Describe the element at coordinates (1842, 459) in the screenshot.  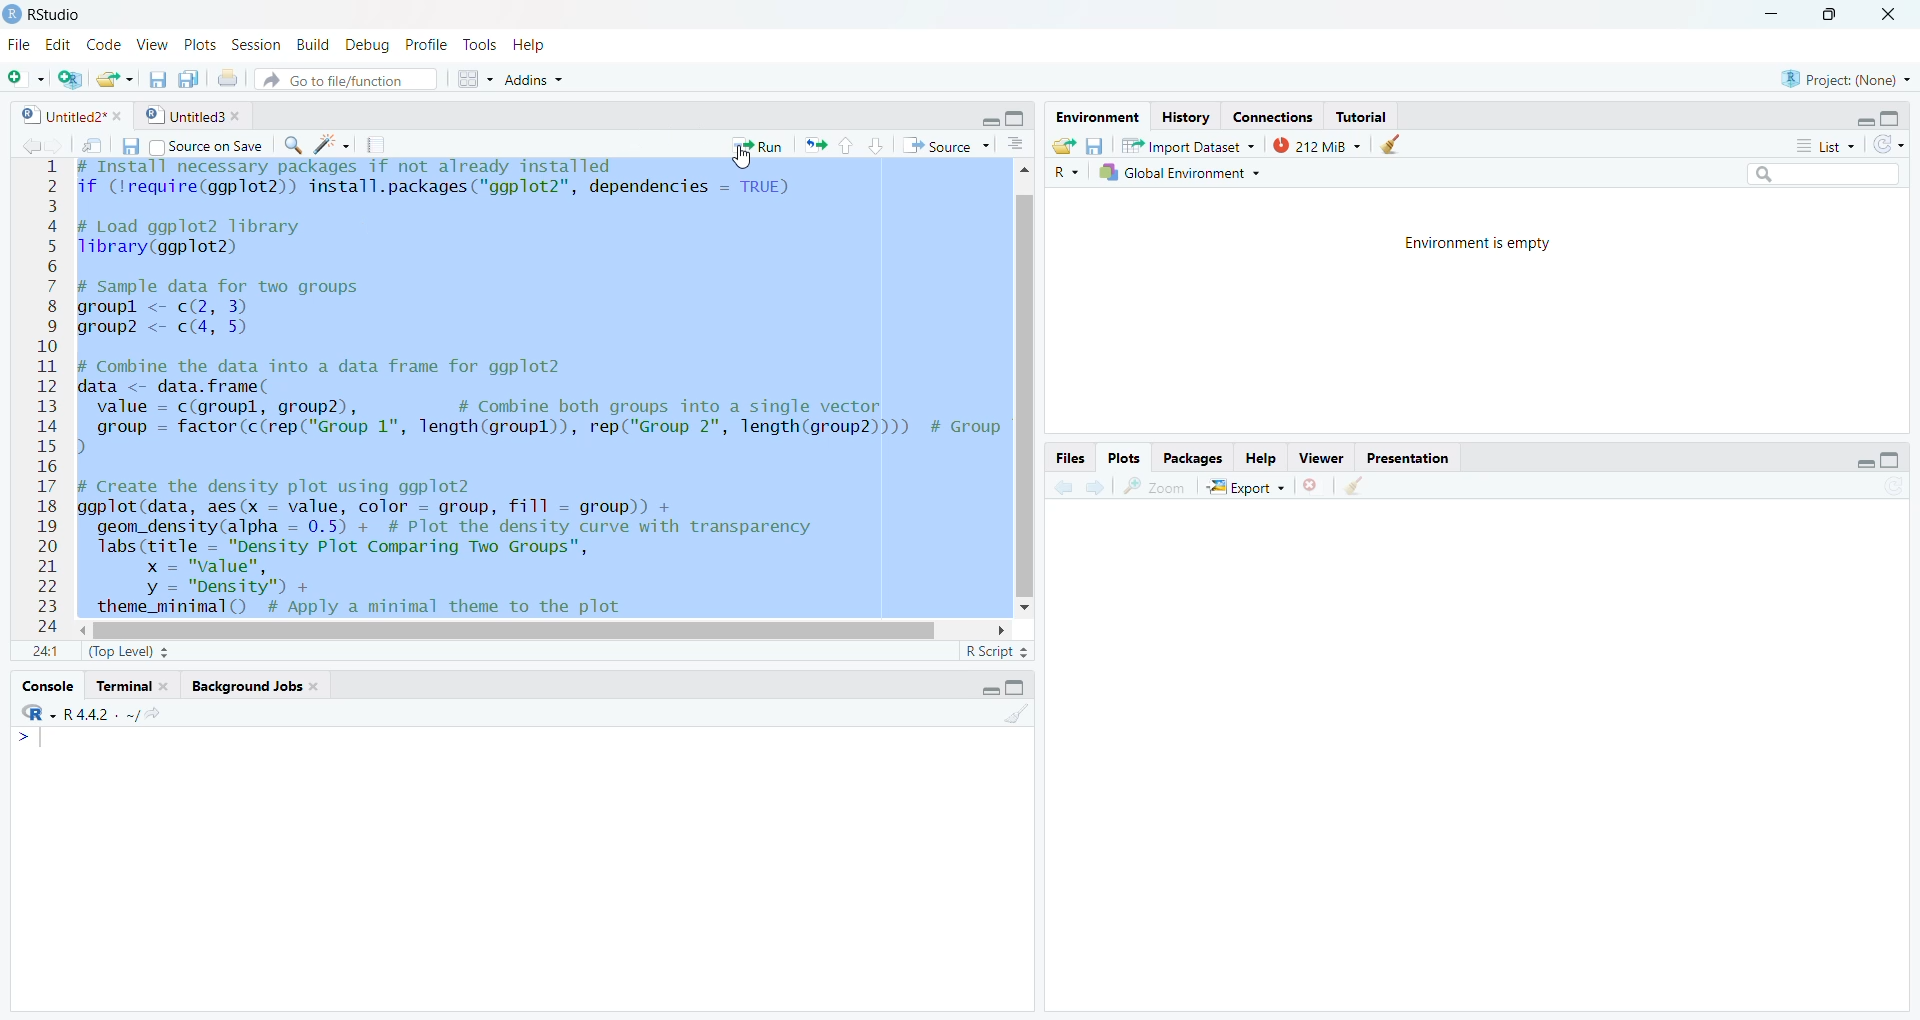
I see `minimize` at that location.